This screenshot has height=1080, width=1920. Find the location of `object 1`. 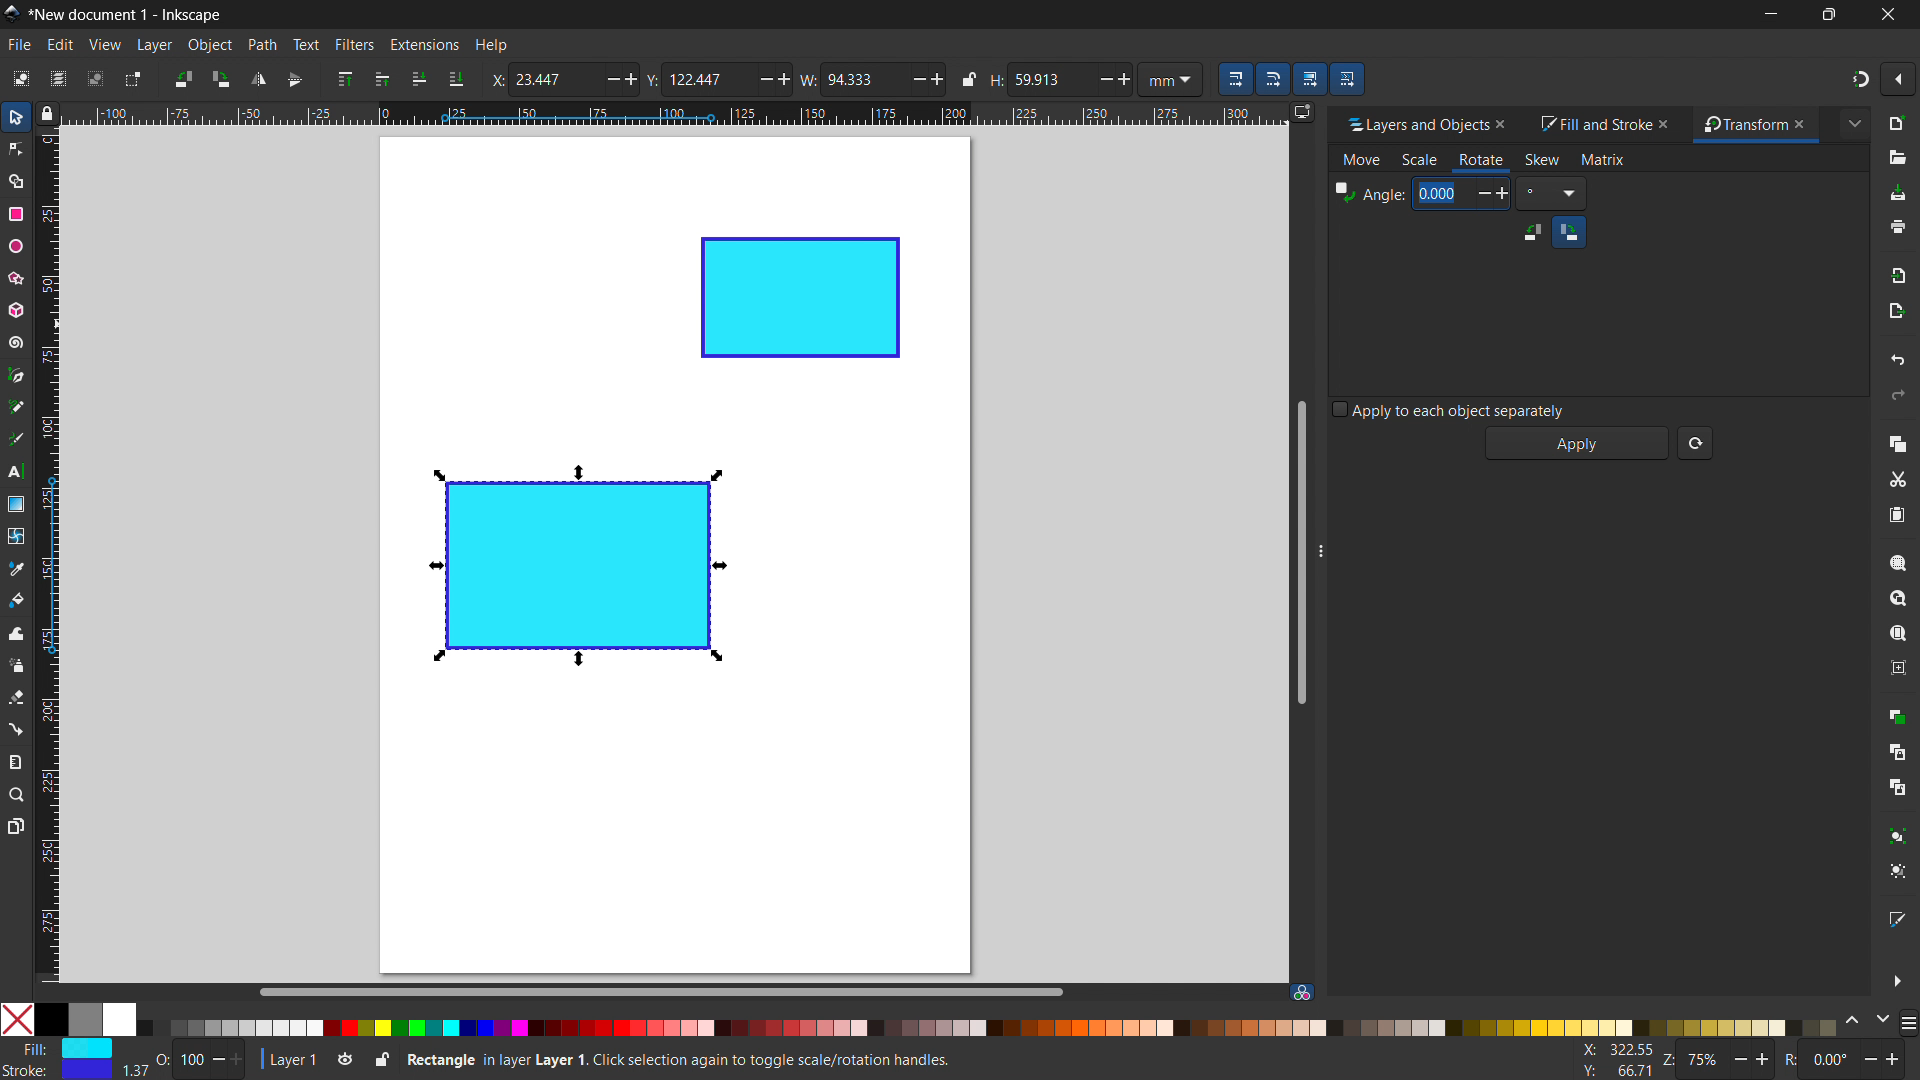

object 1 is located at coordinates (574, 566).